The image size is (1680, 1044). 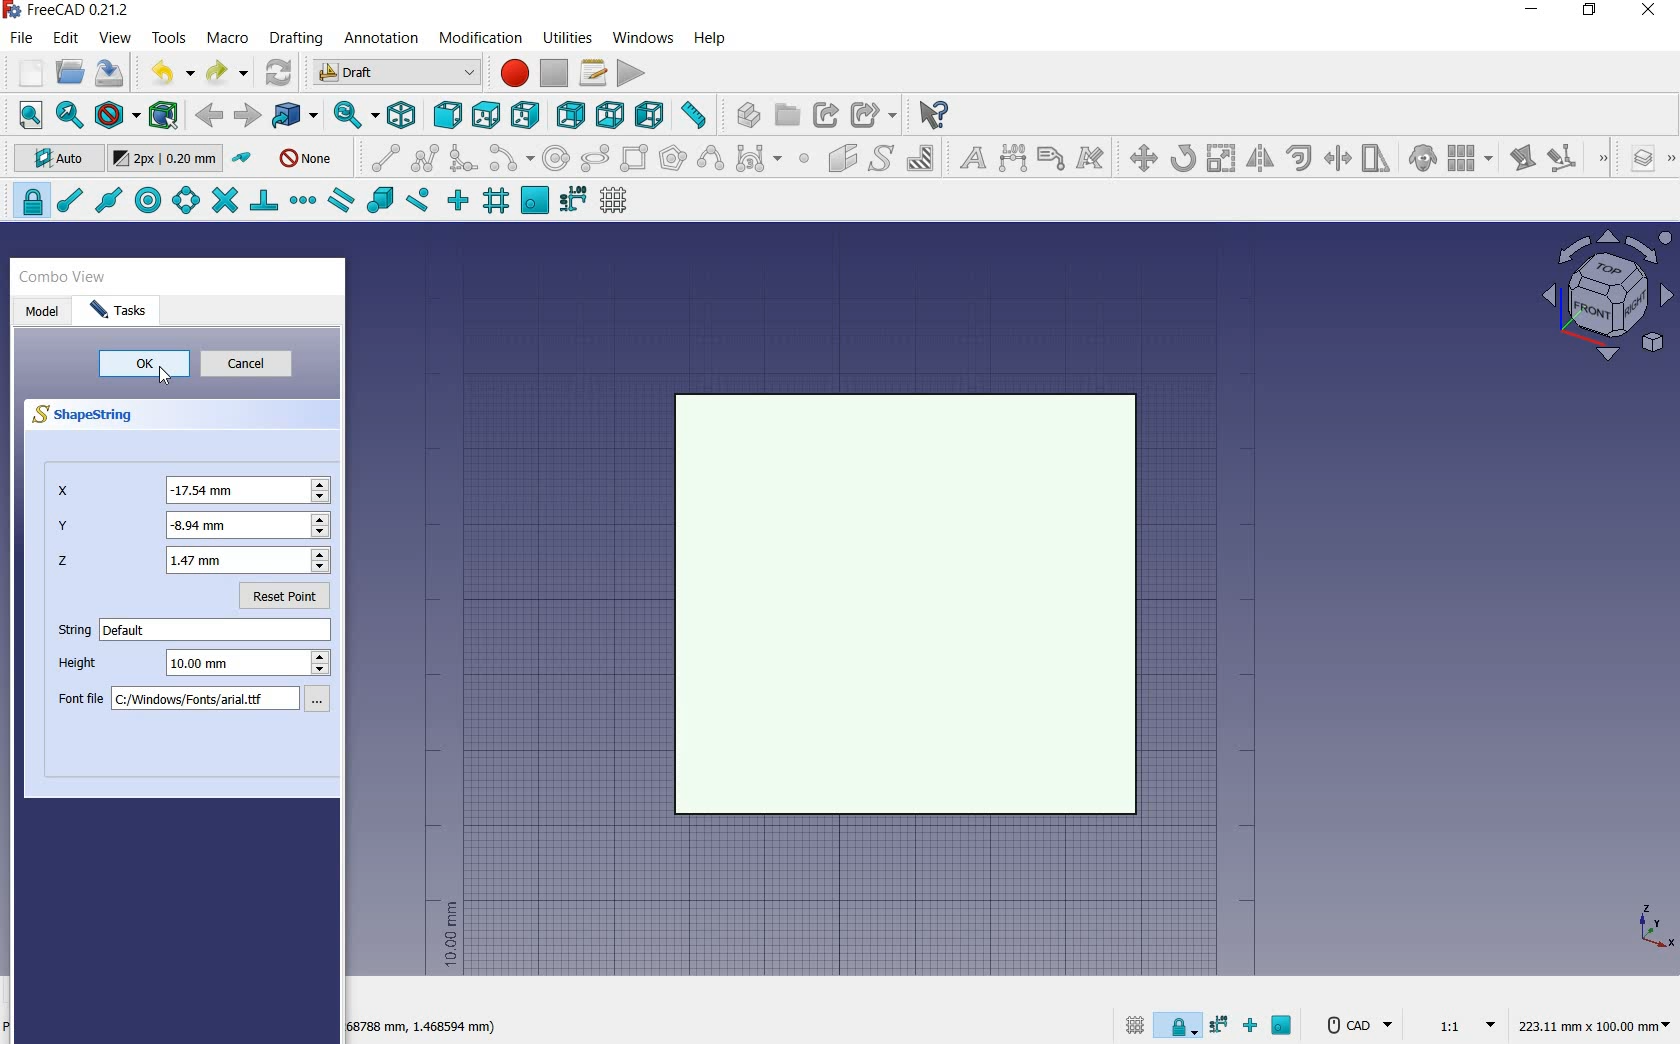 I want to click on snap grid, so click(x=494, y=203).